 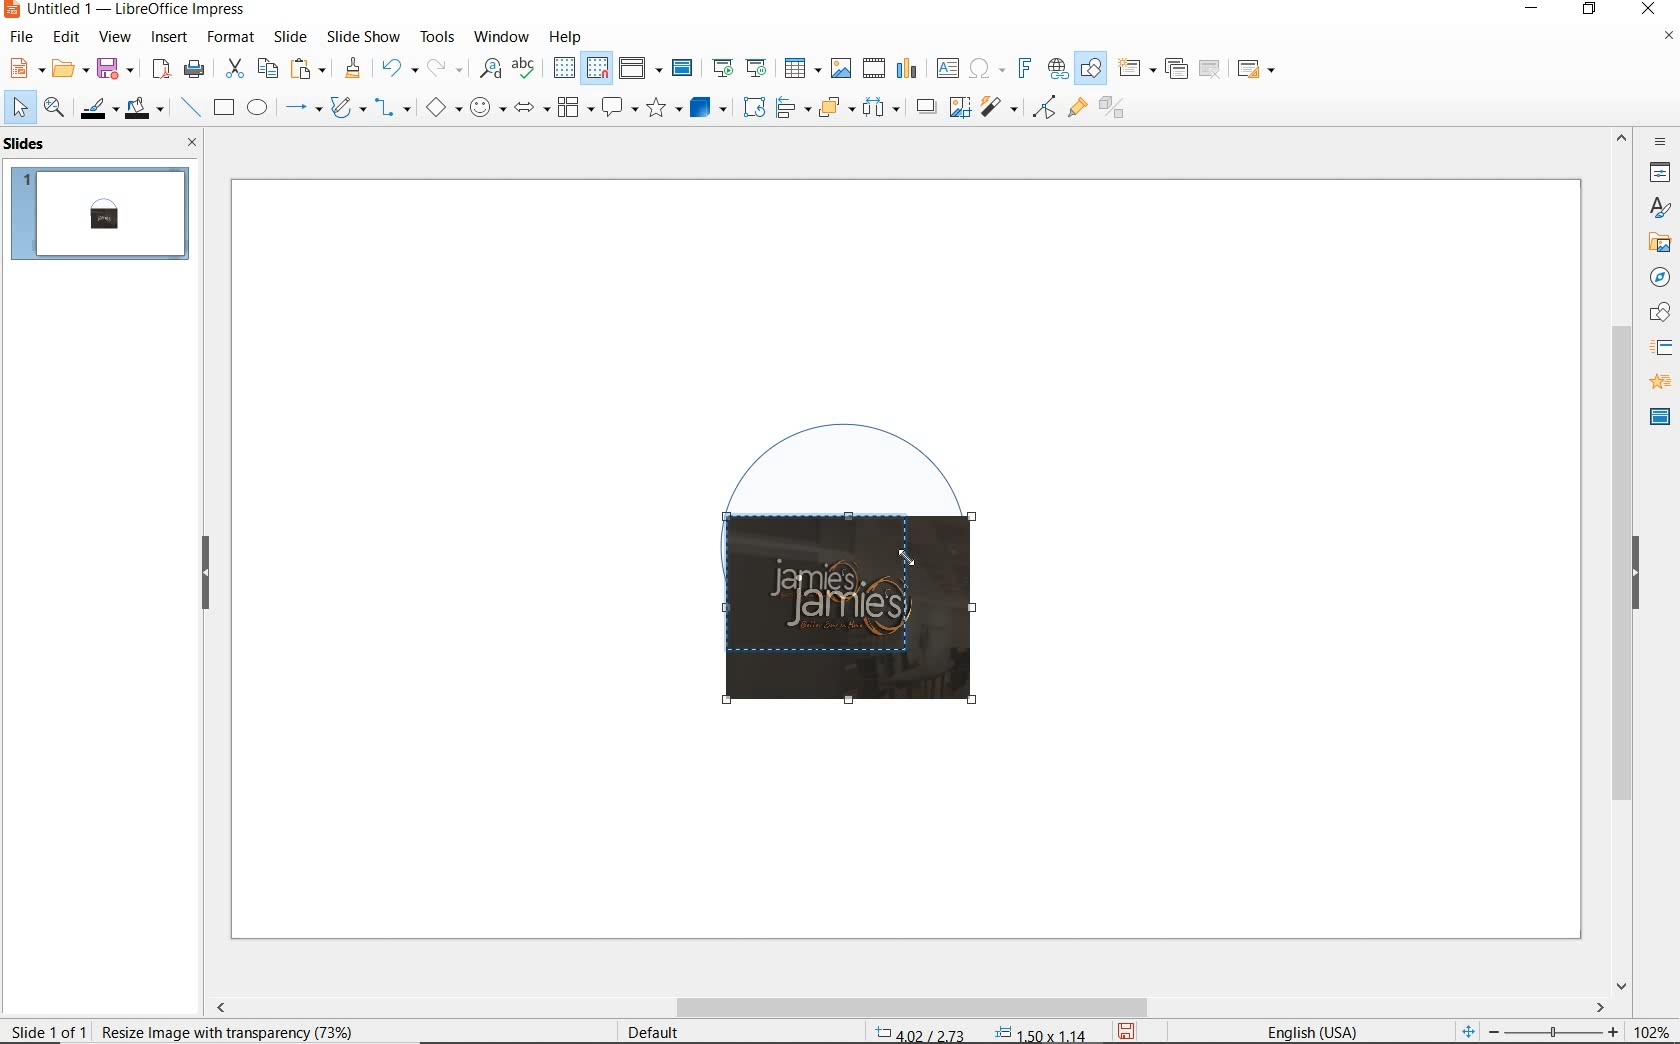 I want to click on insert video, so click(x=872, y=67).